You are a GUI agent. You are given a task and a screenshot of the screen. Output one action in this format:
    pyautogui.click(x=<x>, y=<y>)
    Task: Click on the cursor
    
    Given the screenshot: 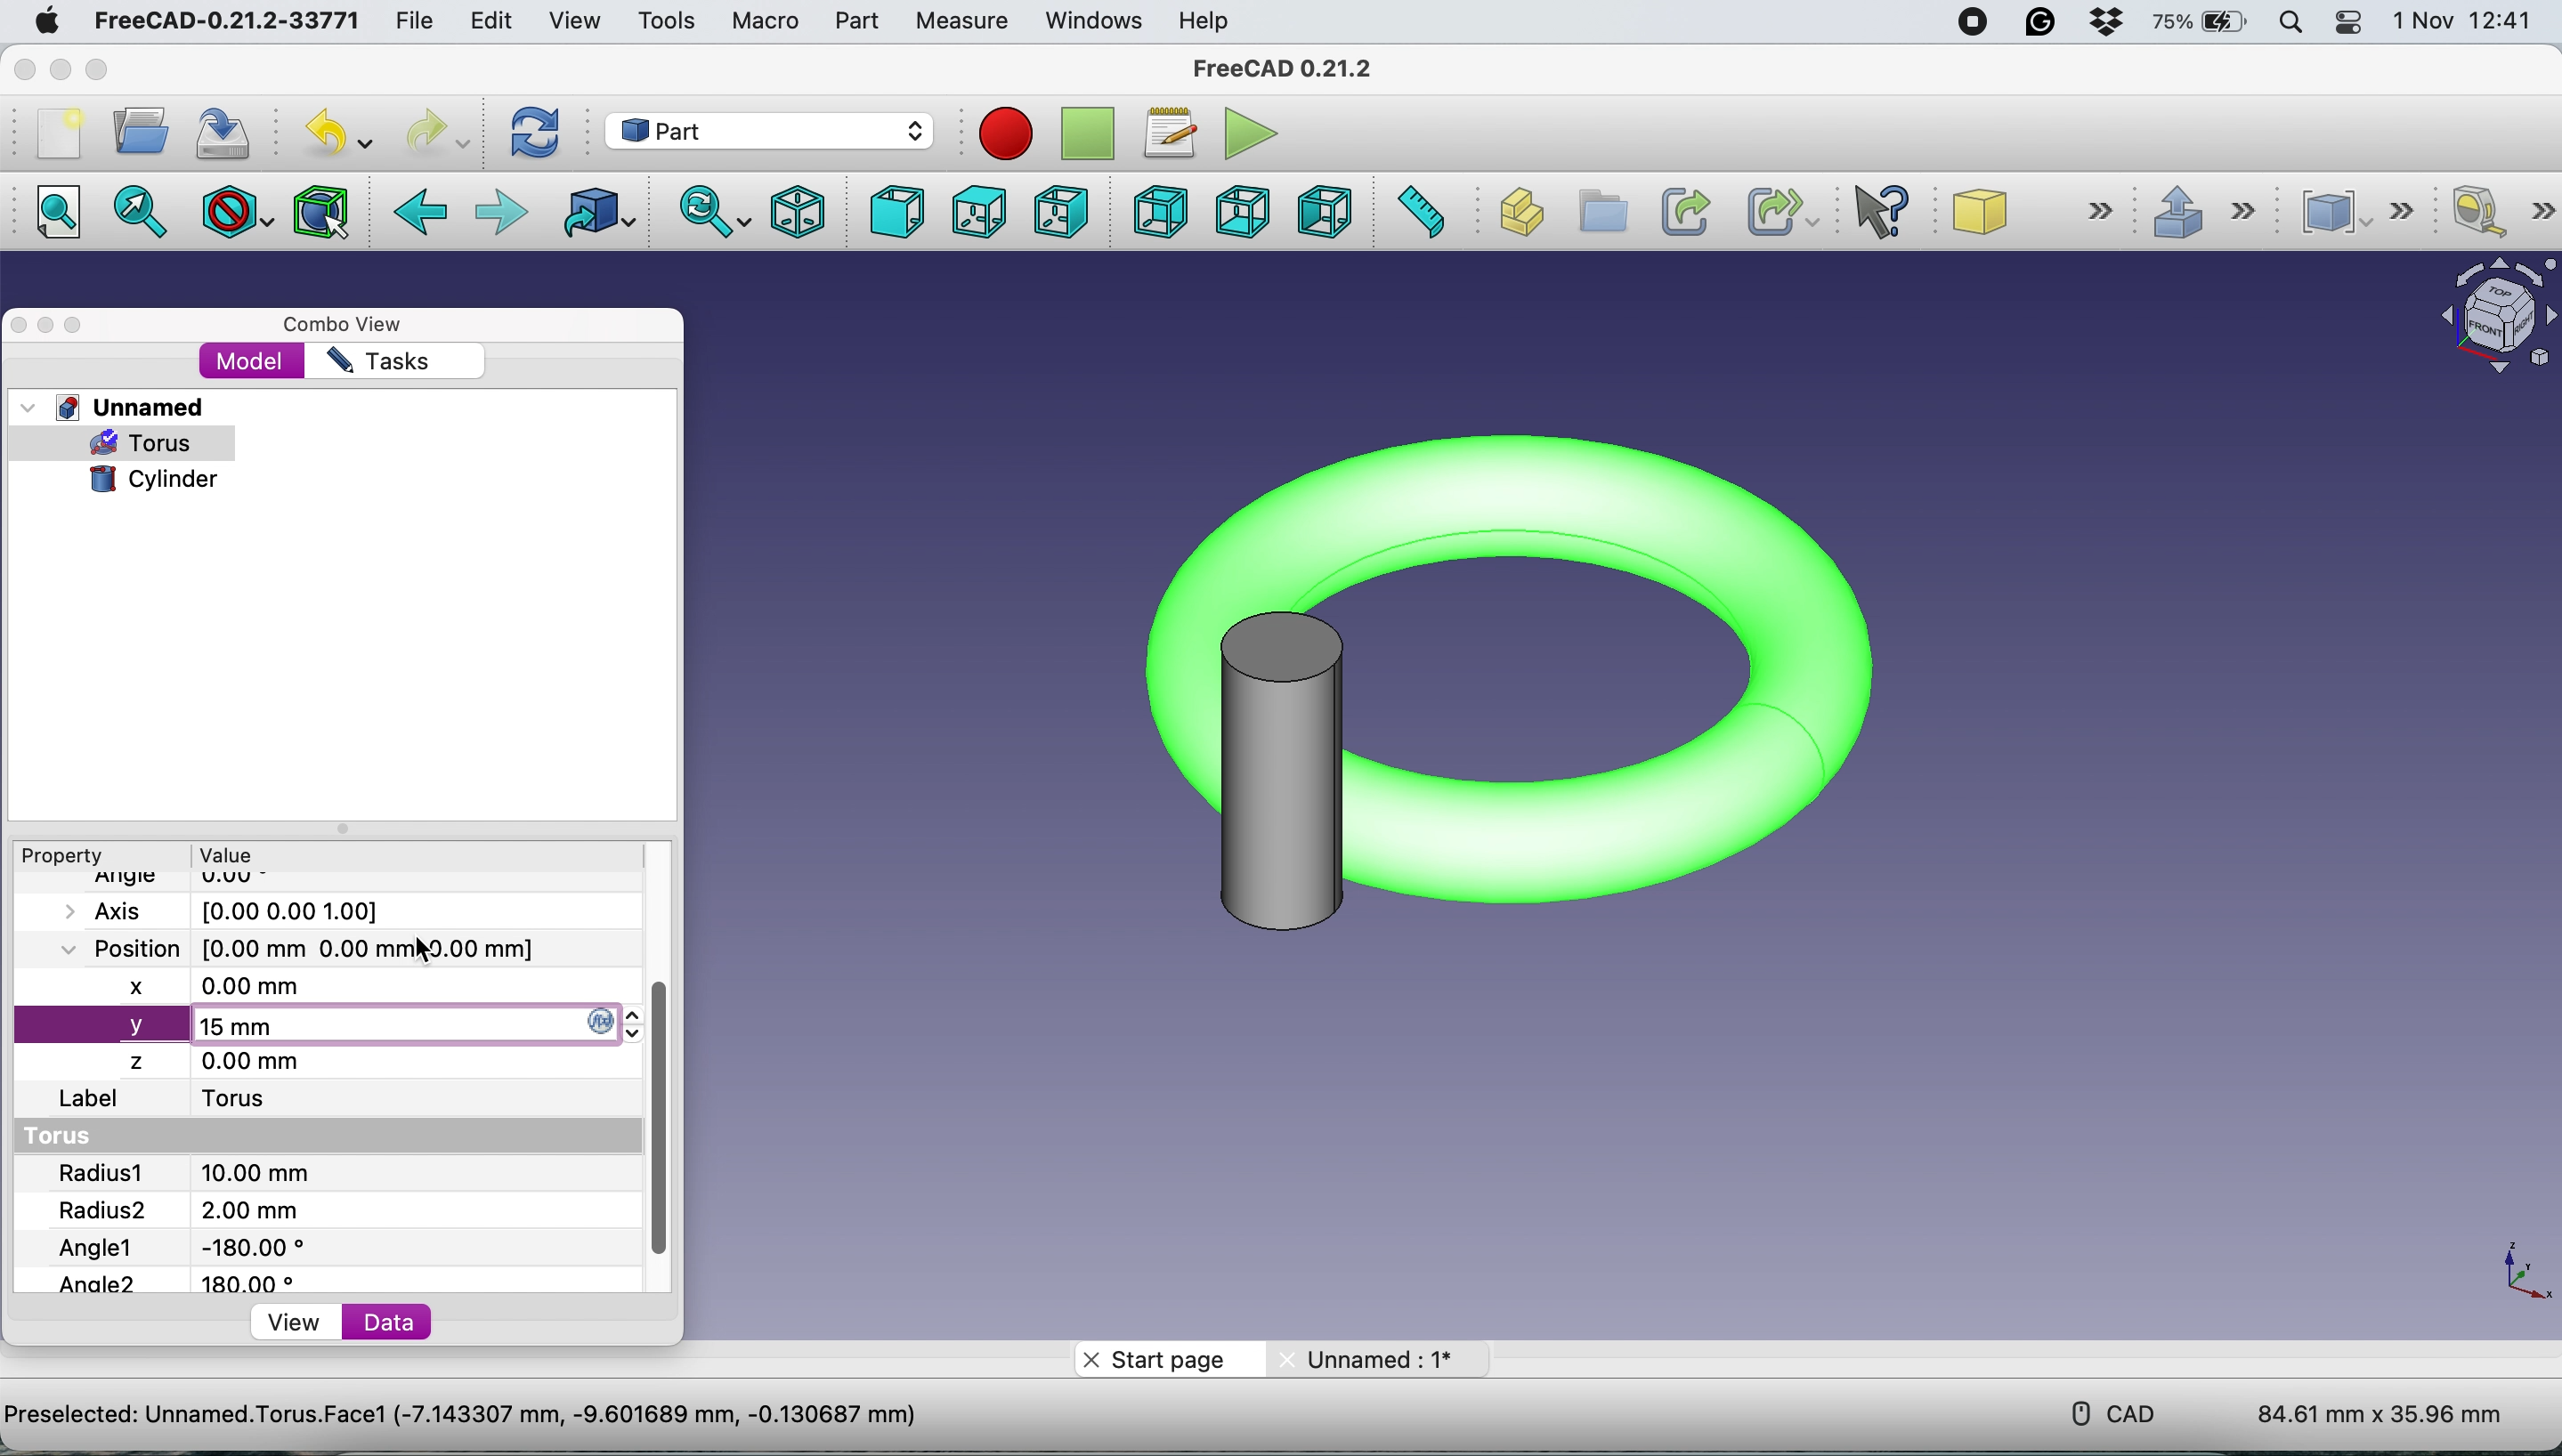 What is the action you would take?
    pyautogui.click(x=426, y=945)
    